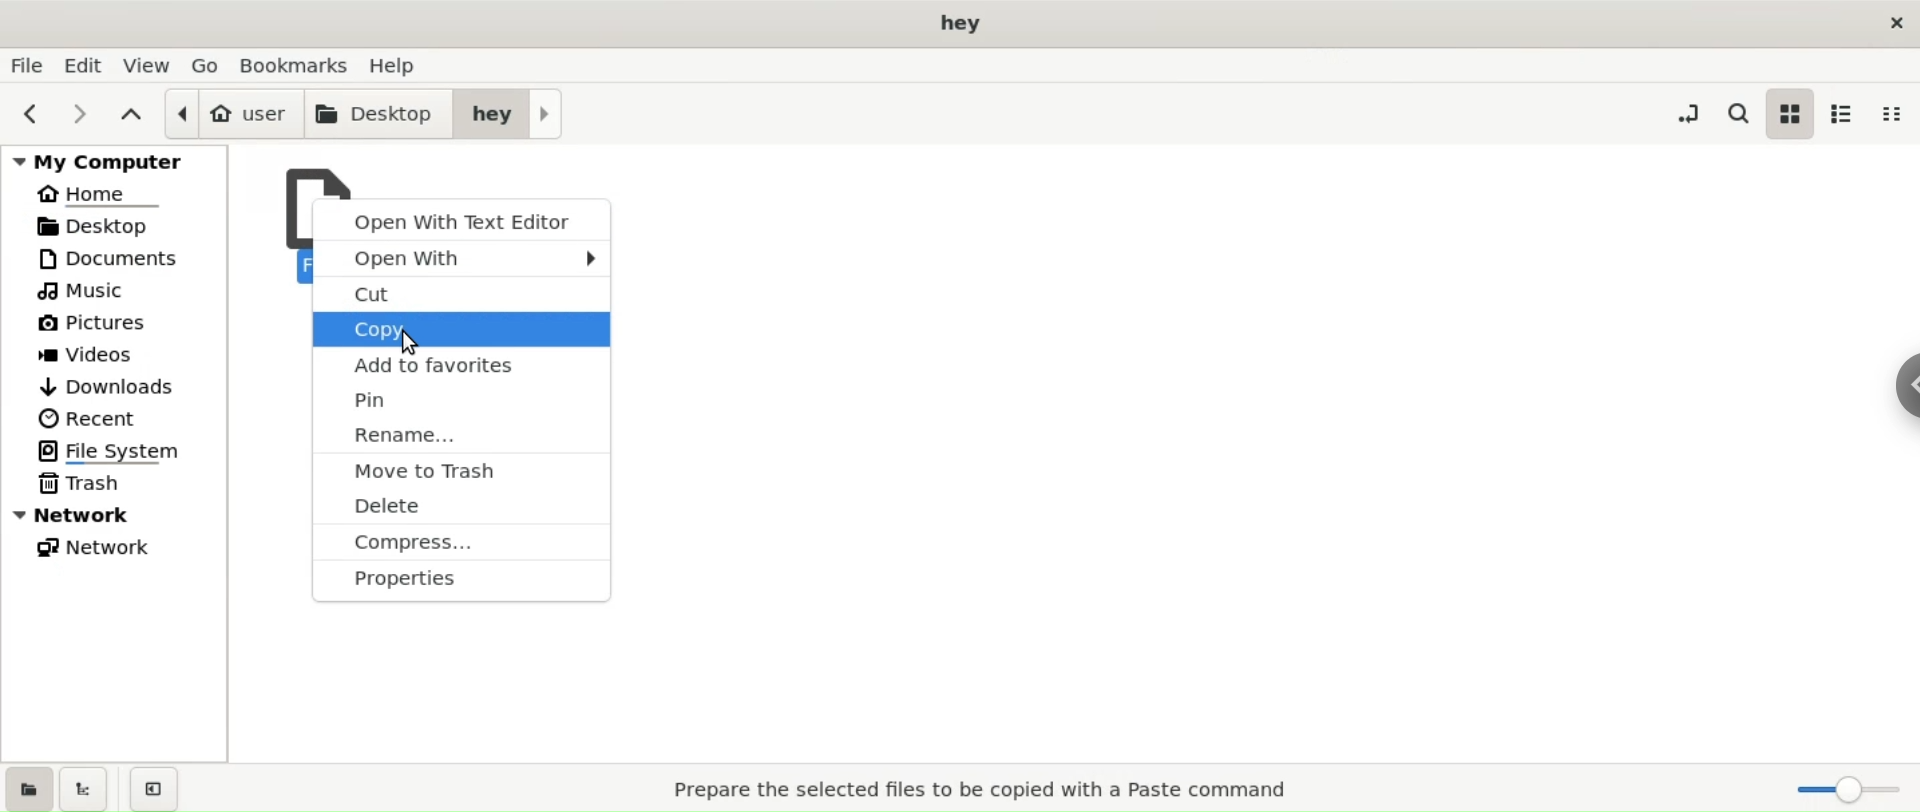 This screenshot has height=812, width=1920. Describe the element at coordinates (115, 195) in the screenshot. I see `home` at that location.